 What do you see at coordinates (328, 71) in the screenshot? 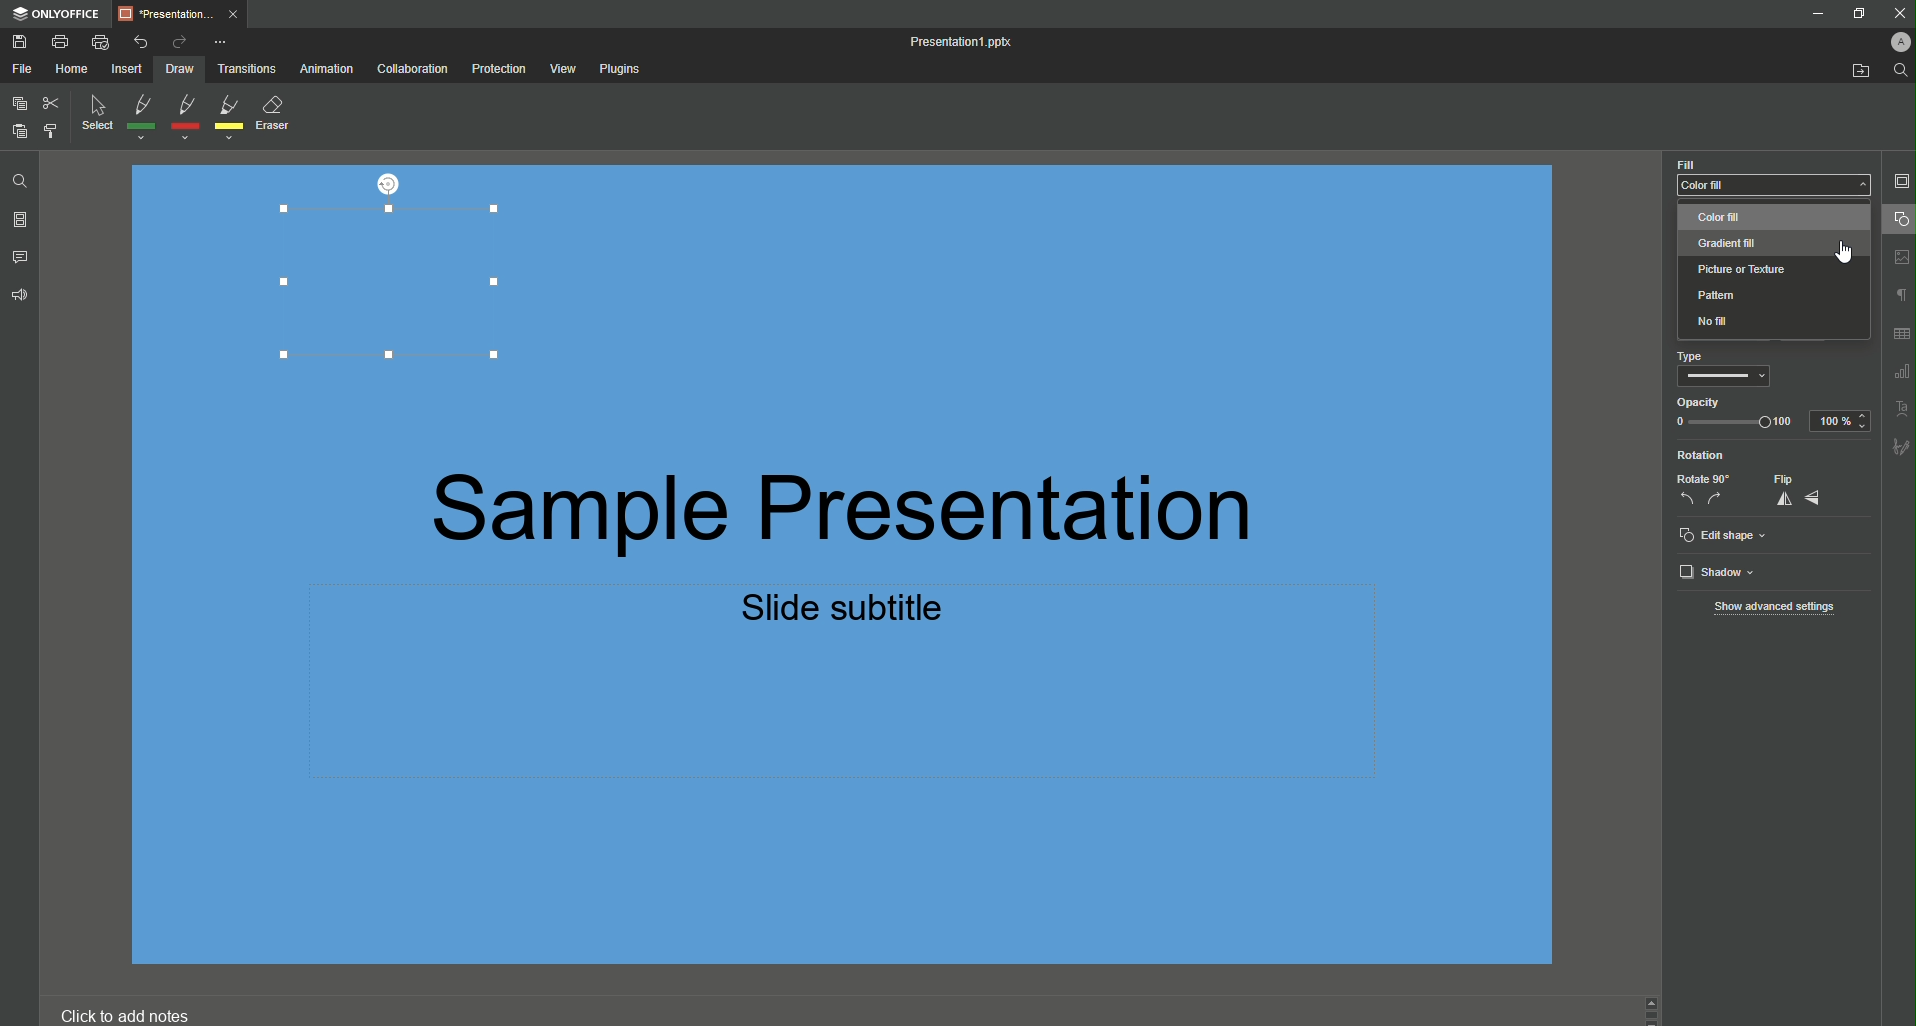
I see `Animation` at bounding box center [328, 71].